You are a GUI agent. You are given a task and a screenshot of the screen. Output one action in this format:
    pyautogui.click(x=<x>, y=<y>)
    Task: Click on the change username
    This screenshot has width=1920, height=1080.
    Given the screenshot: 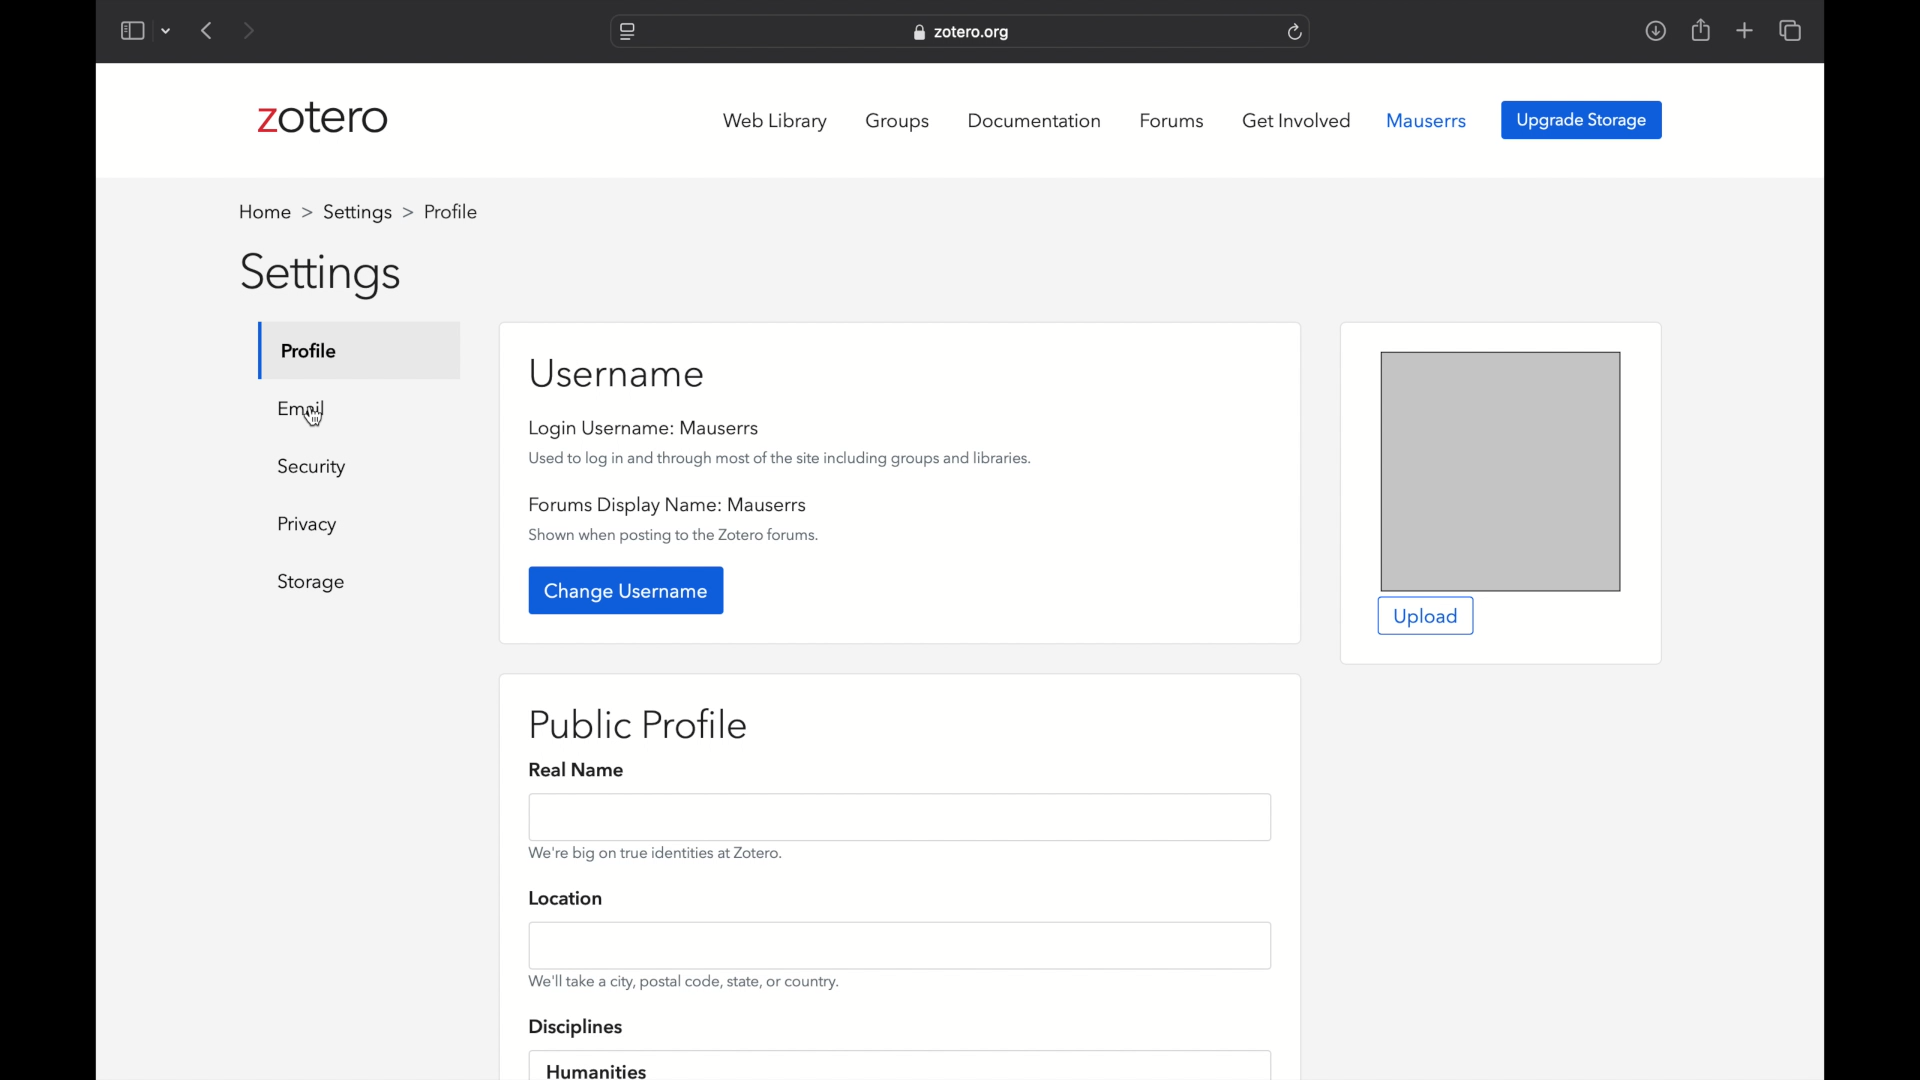 What is the action you would take?
    pyautogui.click(x=628, y=590)
    